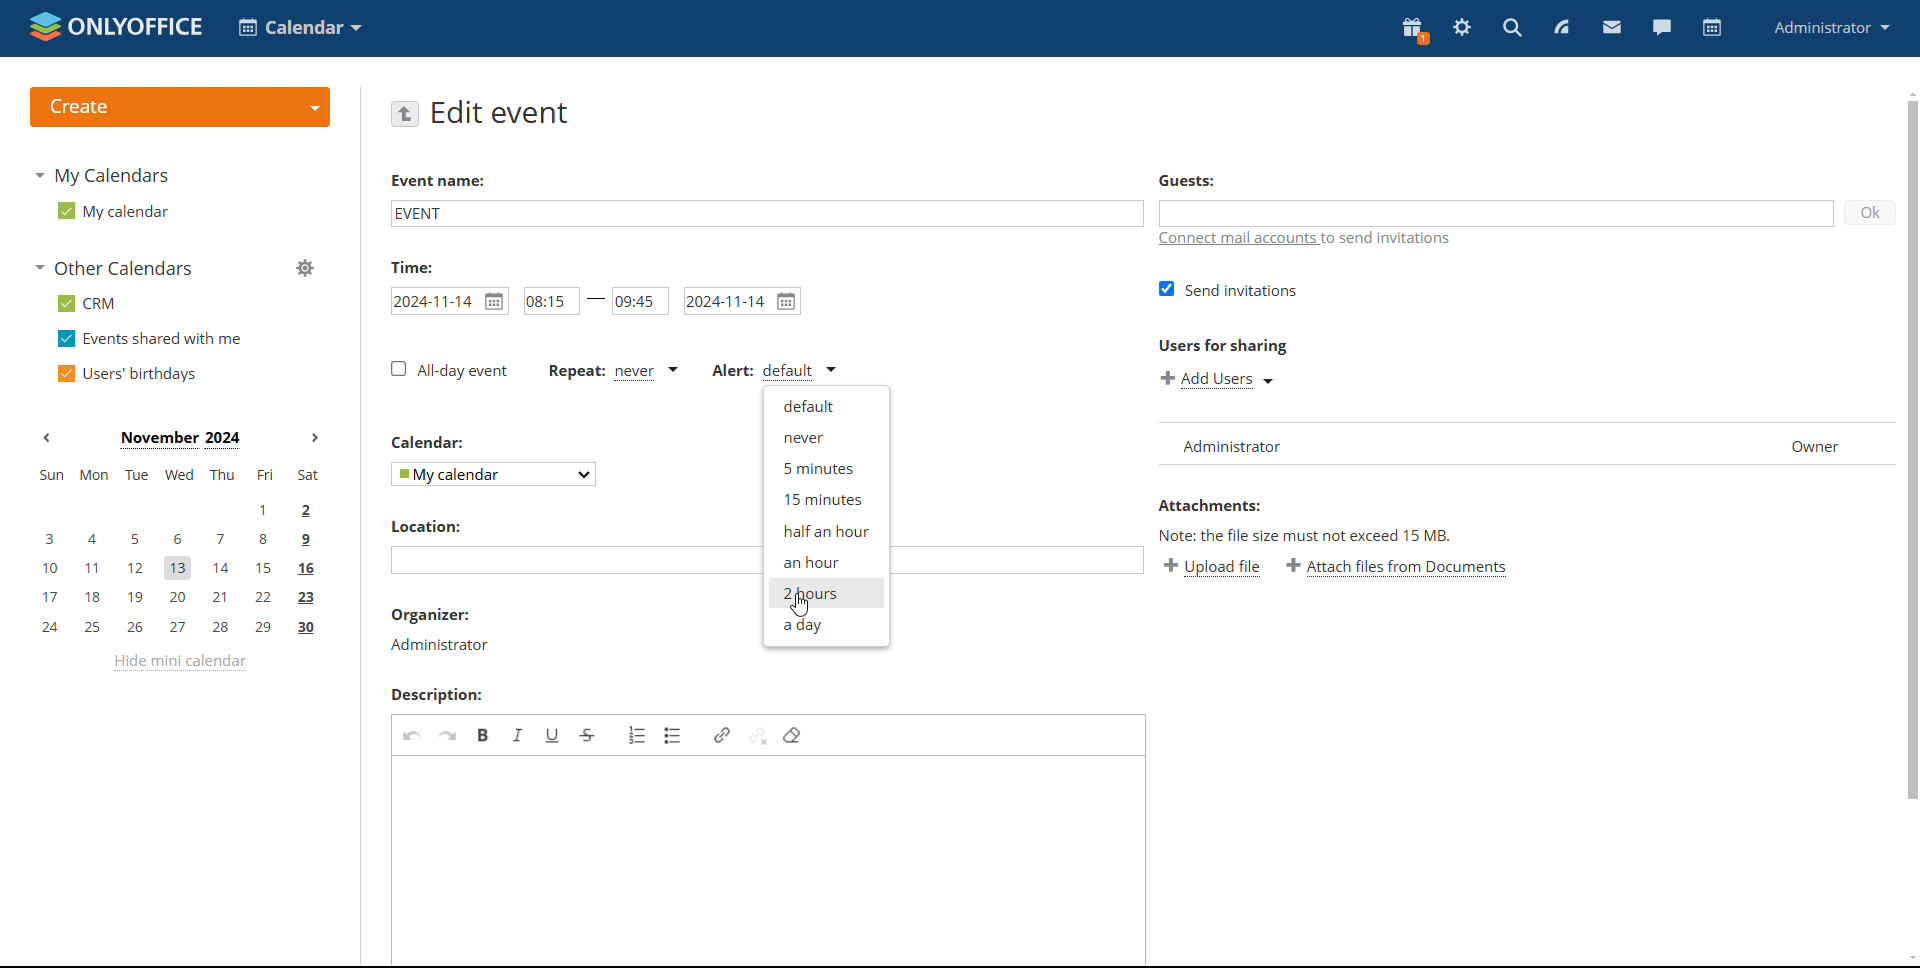 The image size is (1920, 968). What do you see at coordinates (1497, 214) in the screenshot?
I see `add guests` at bounding box center [1497, 214].